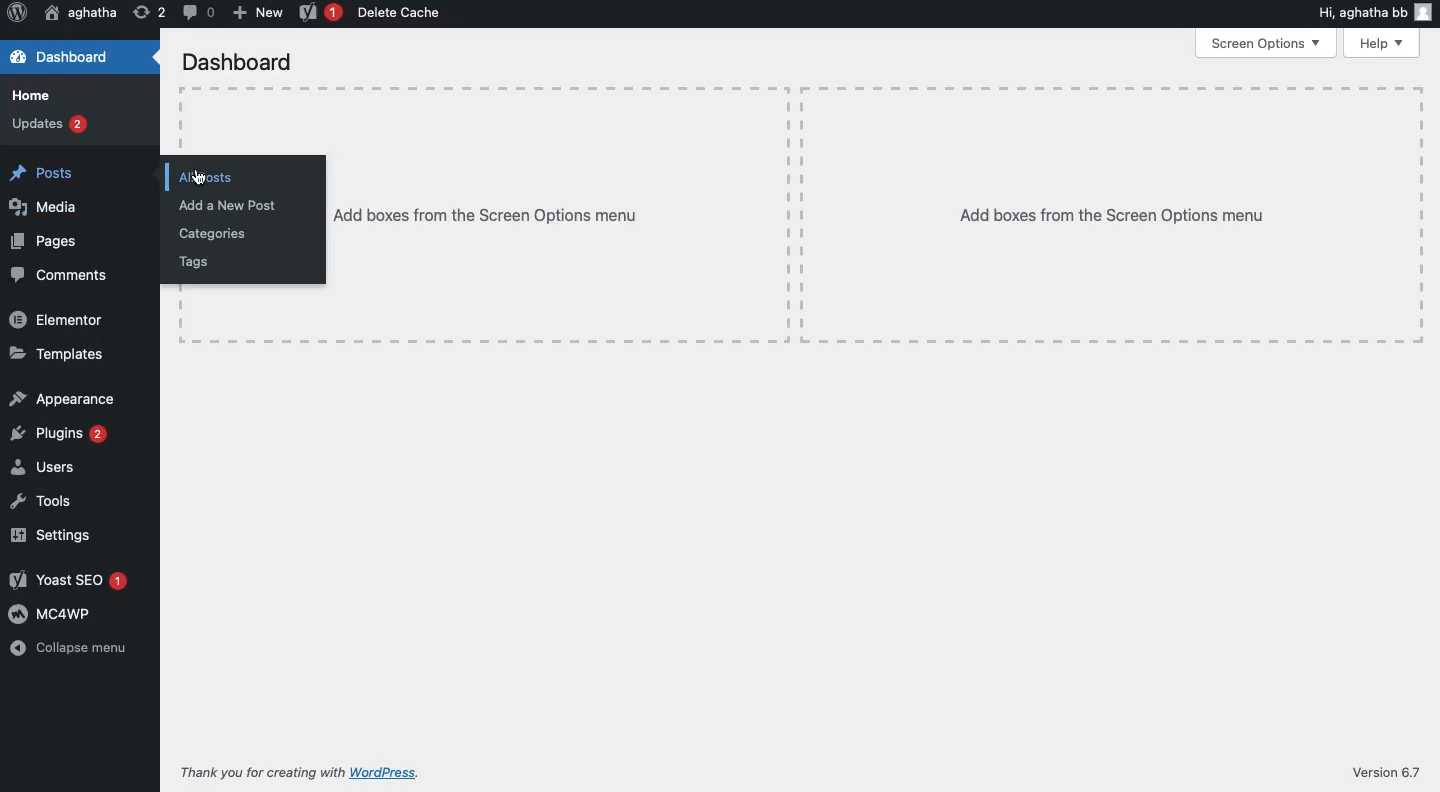  What do you see at coordinates (386, 771) in the screenshot?
I see `WordPress.` at bounding box center [386, 771].